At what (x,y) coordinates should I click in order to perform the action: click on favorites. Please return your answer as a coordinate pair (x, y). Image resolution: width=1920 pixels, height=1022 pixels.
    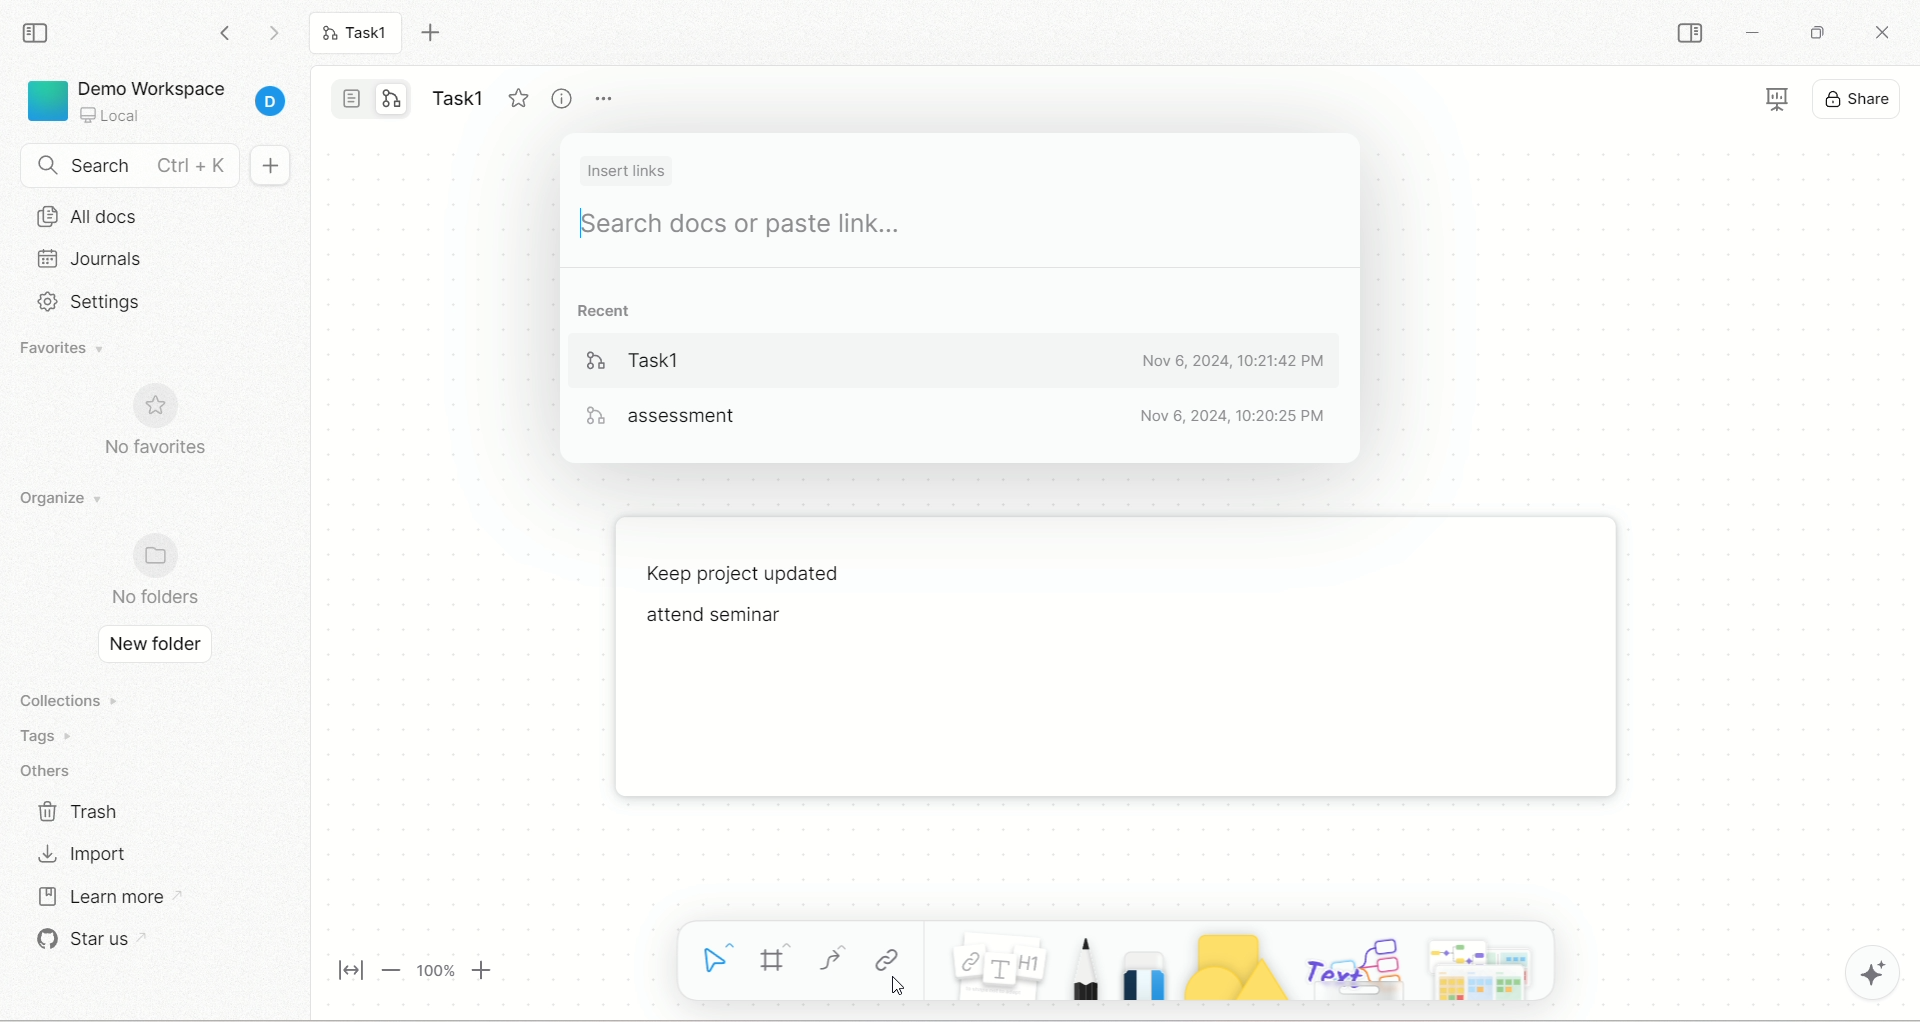
    Looking at the image, I should click on (79, 350).